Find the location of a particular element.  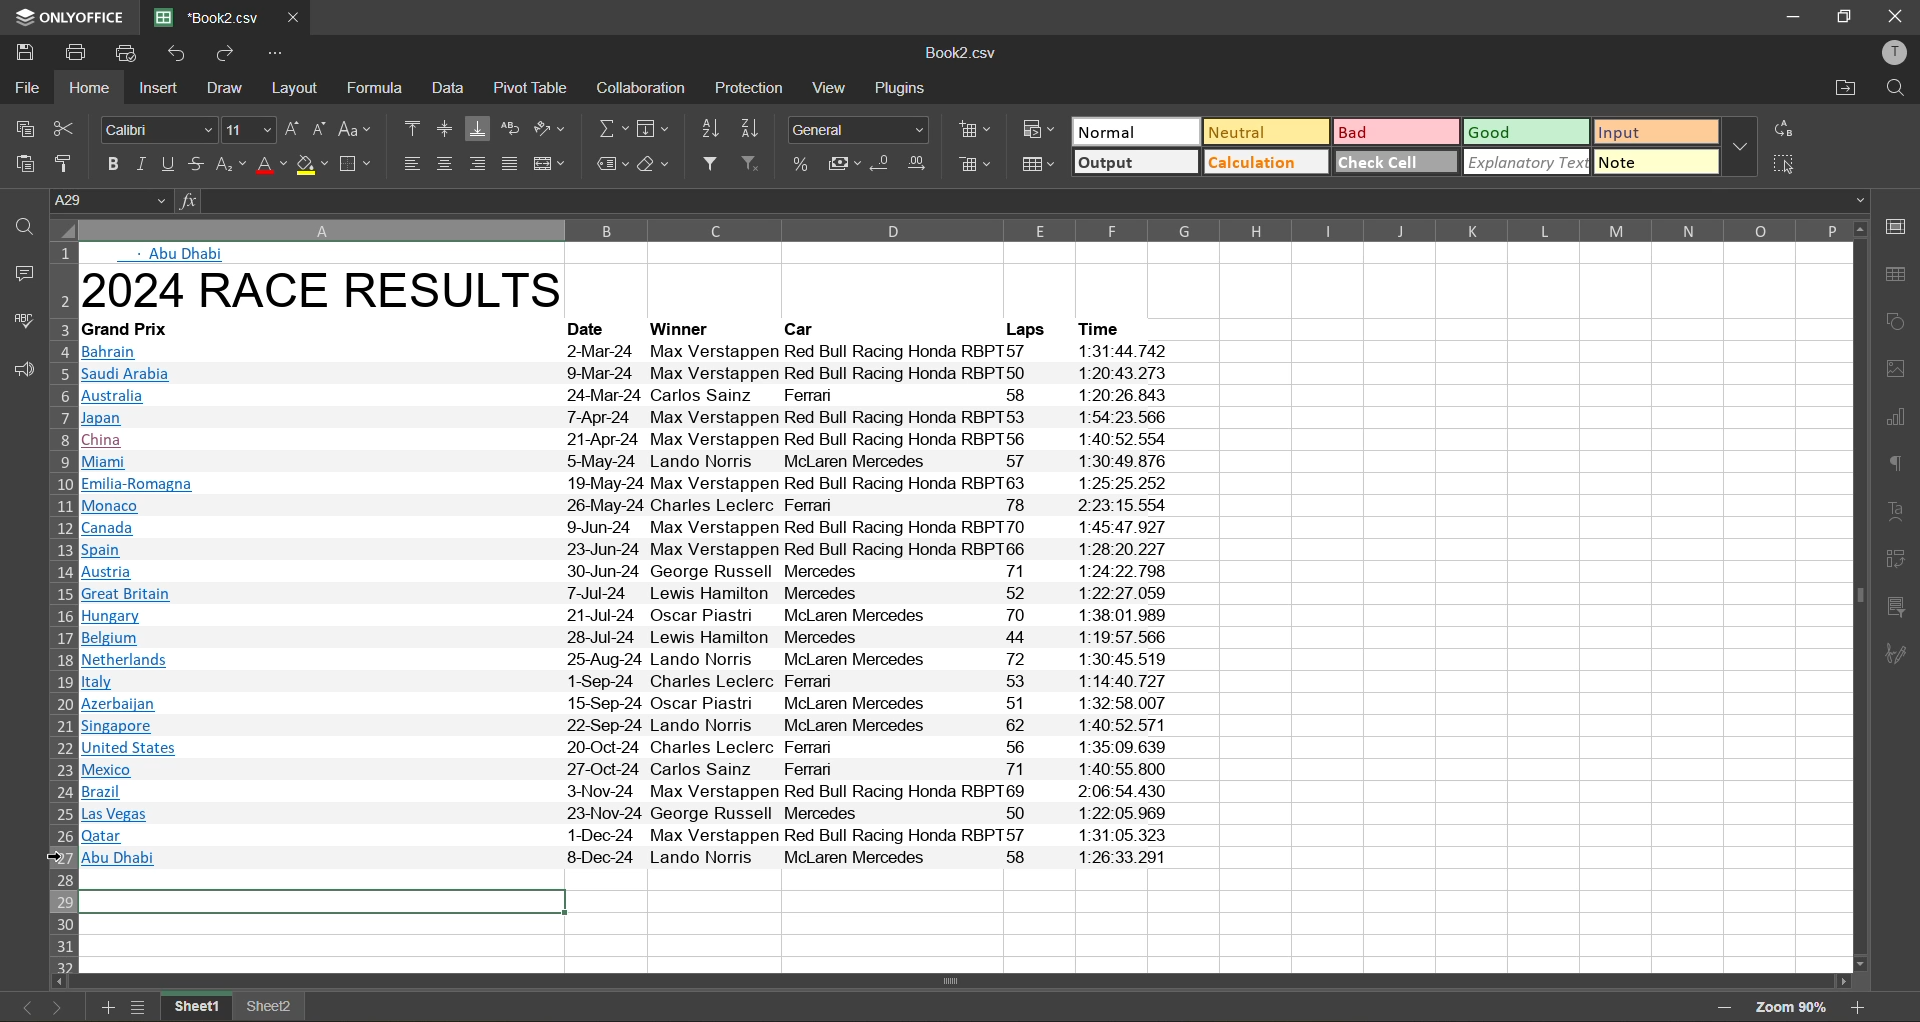

text info is located at coordinates (632, 439).